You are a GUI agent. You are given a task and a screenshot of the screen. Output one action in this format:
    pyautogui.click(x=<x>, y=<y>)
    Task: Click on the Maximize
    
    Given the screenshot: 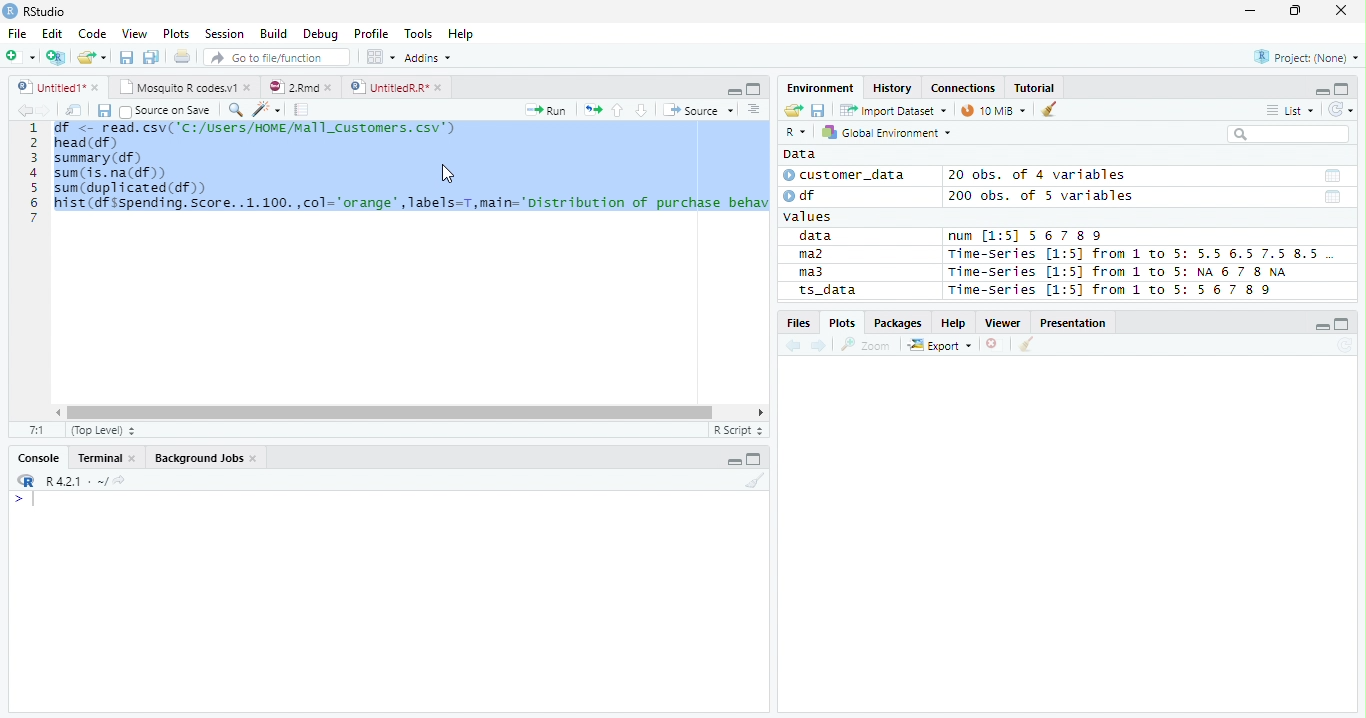 What is the action you would take?
    pyautogui.click(x=1344, y=324)
    